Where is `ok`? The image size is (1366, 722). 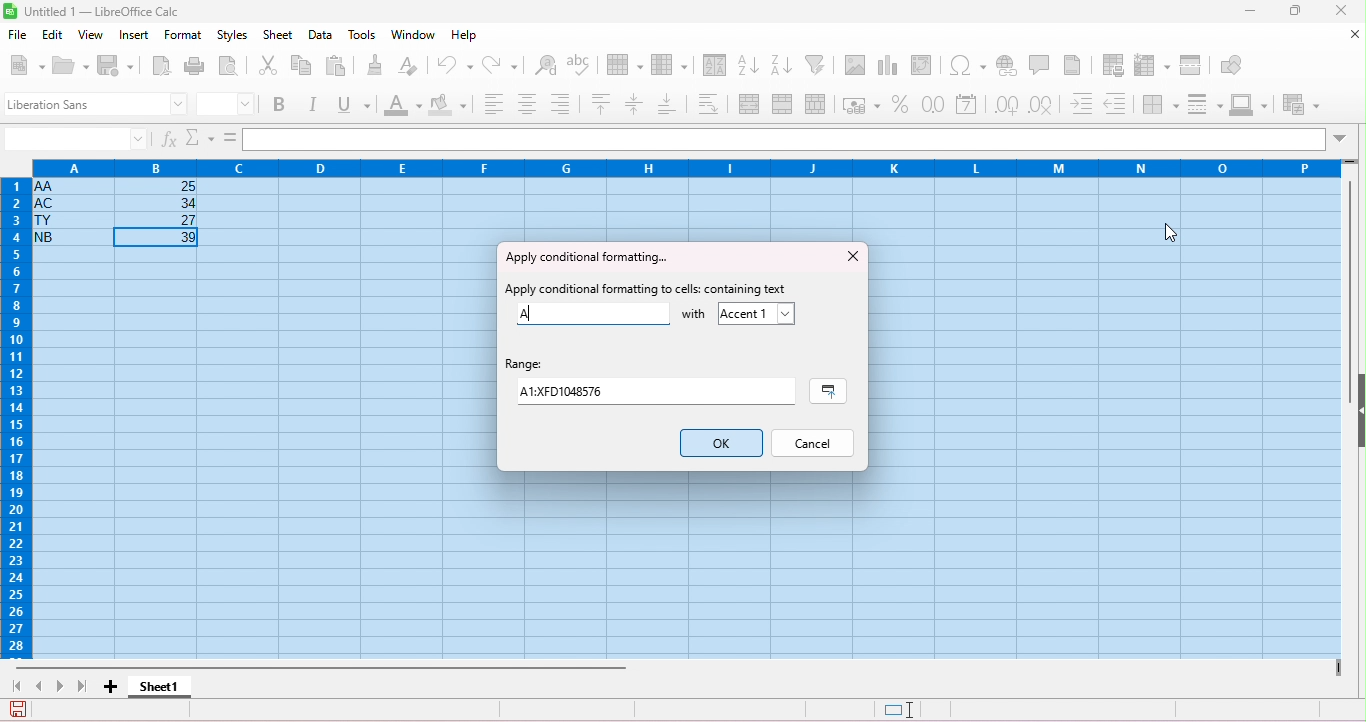
ok is located at coordinates (720, 442).